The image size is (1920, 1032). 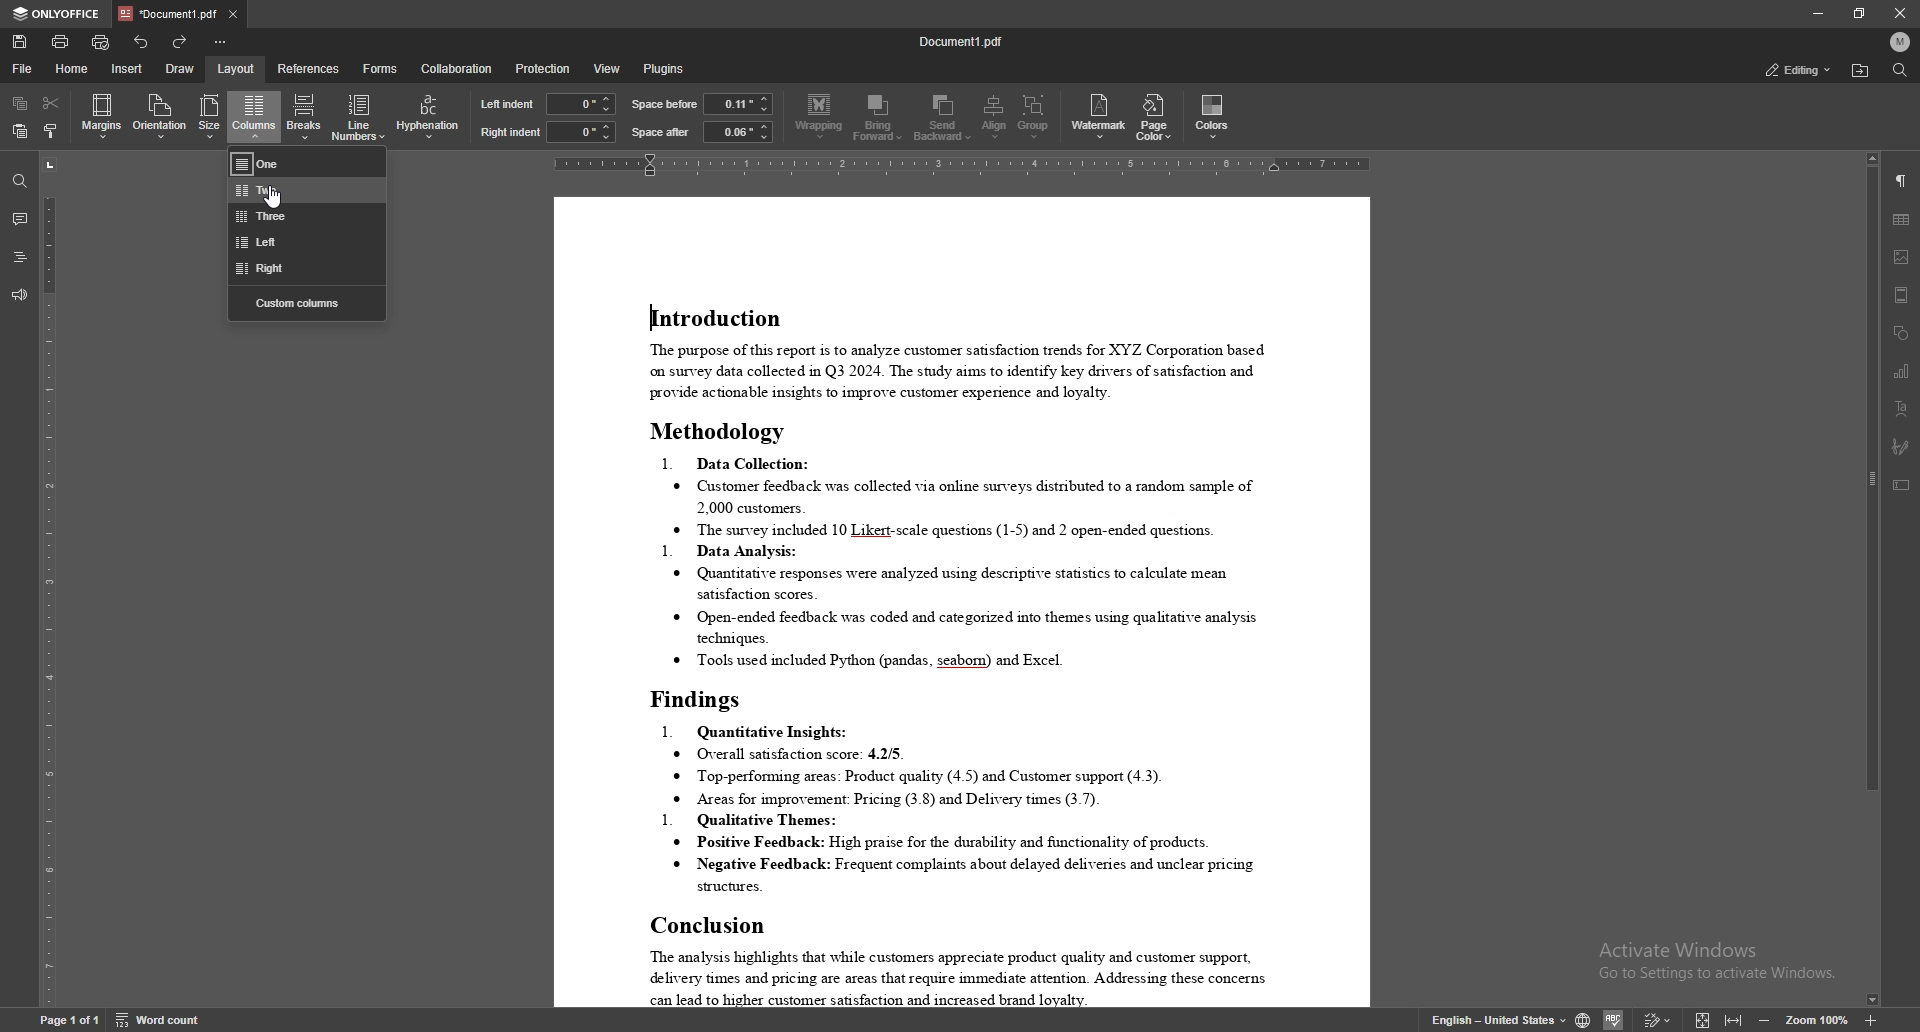 I want to click on file name, so click(x=961, y=39).